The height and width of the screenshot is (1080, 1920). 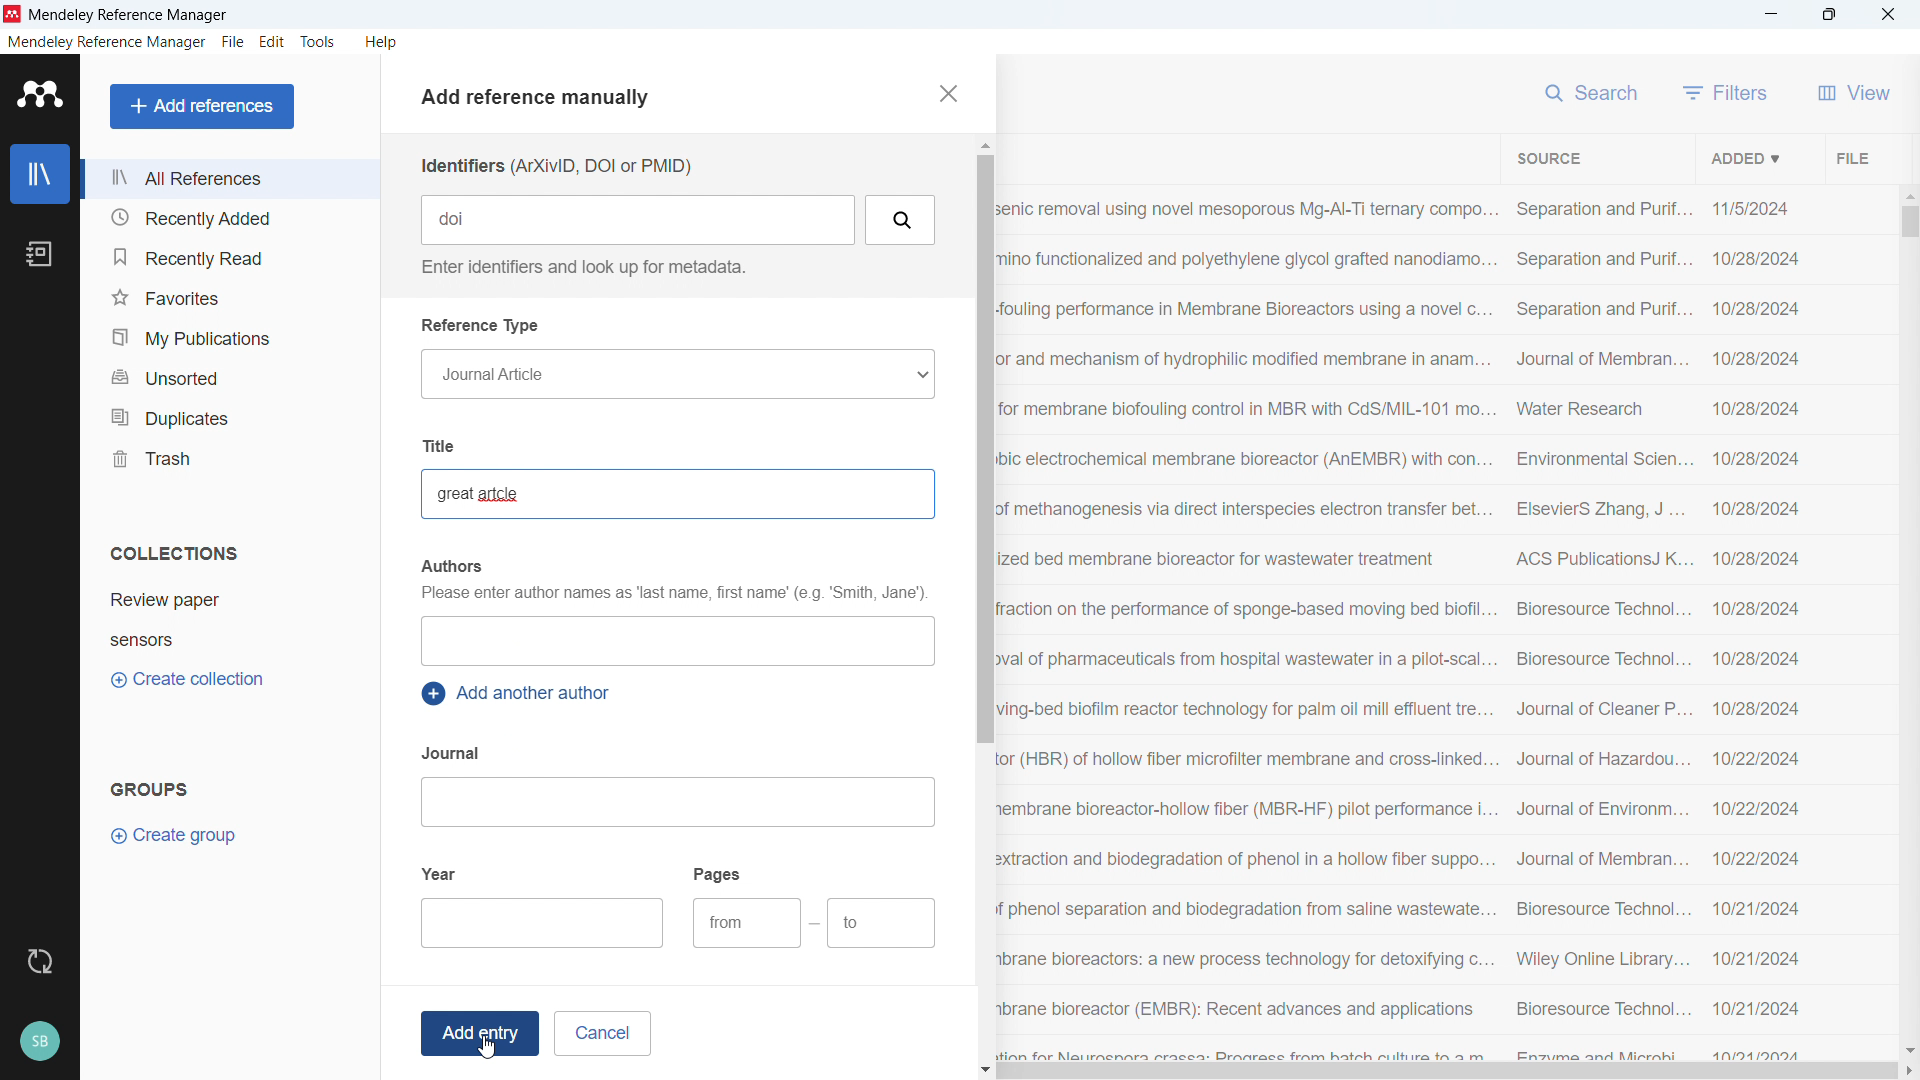 I want to click on Profile , so click(x=39, y=1042).